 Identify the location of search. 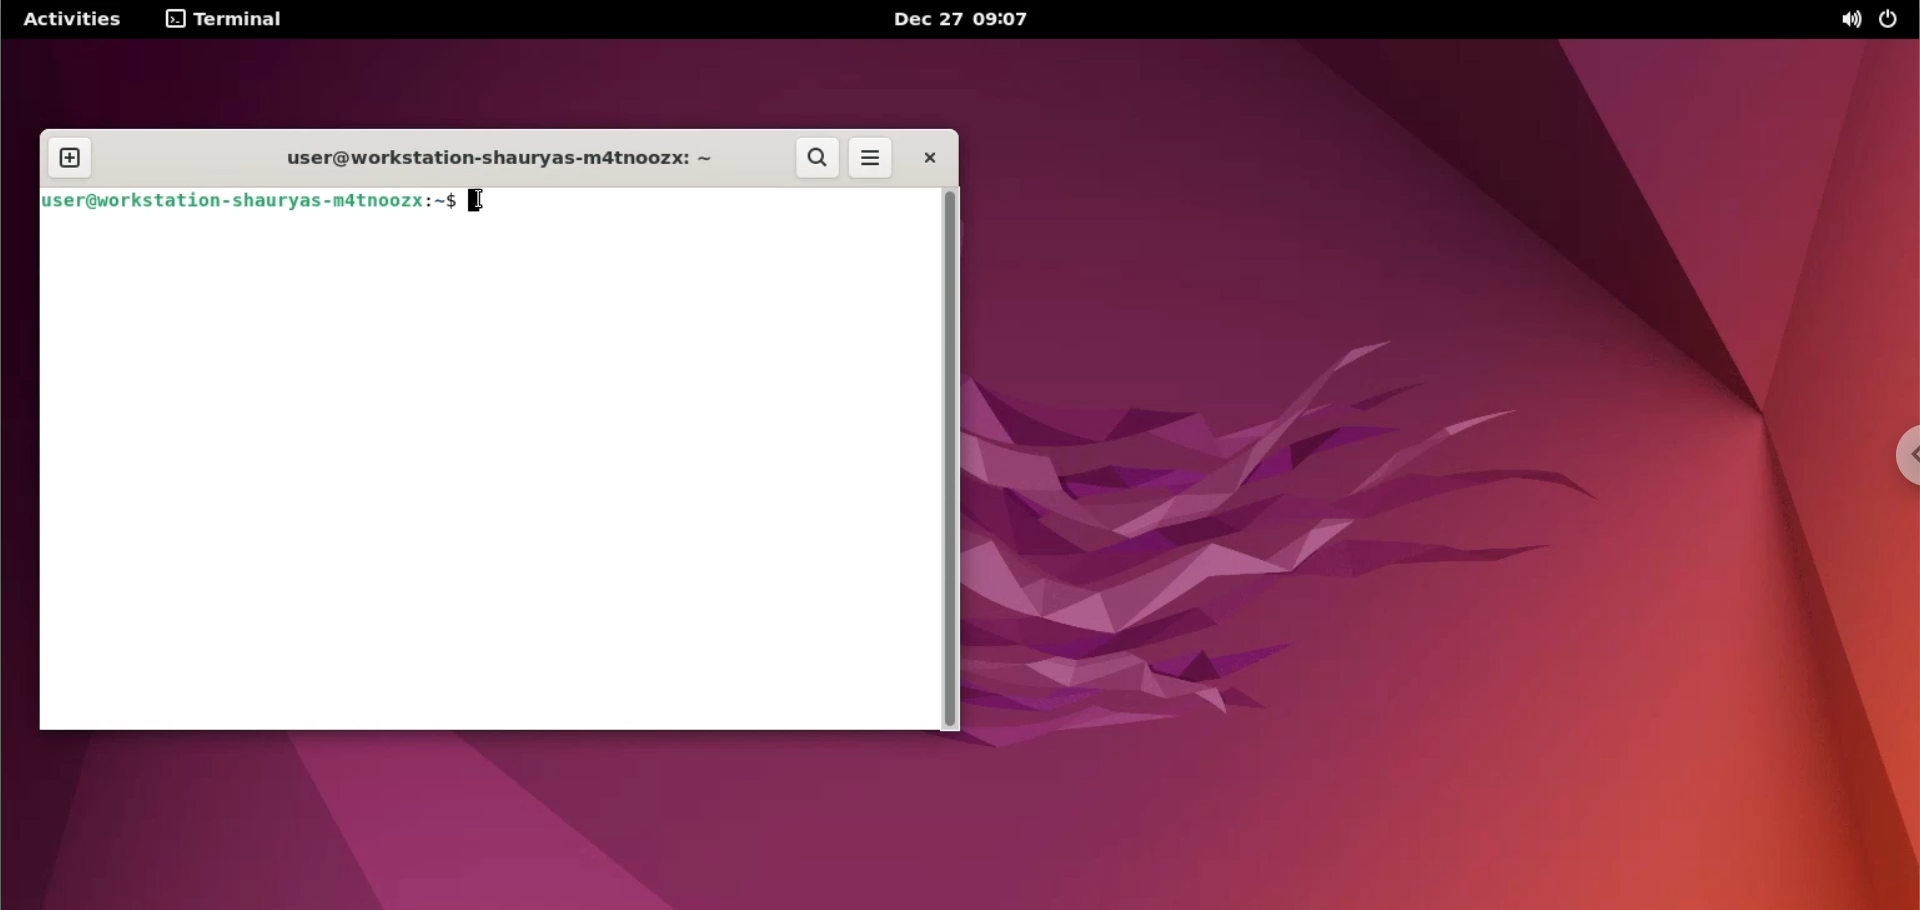
(818, 160).